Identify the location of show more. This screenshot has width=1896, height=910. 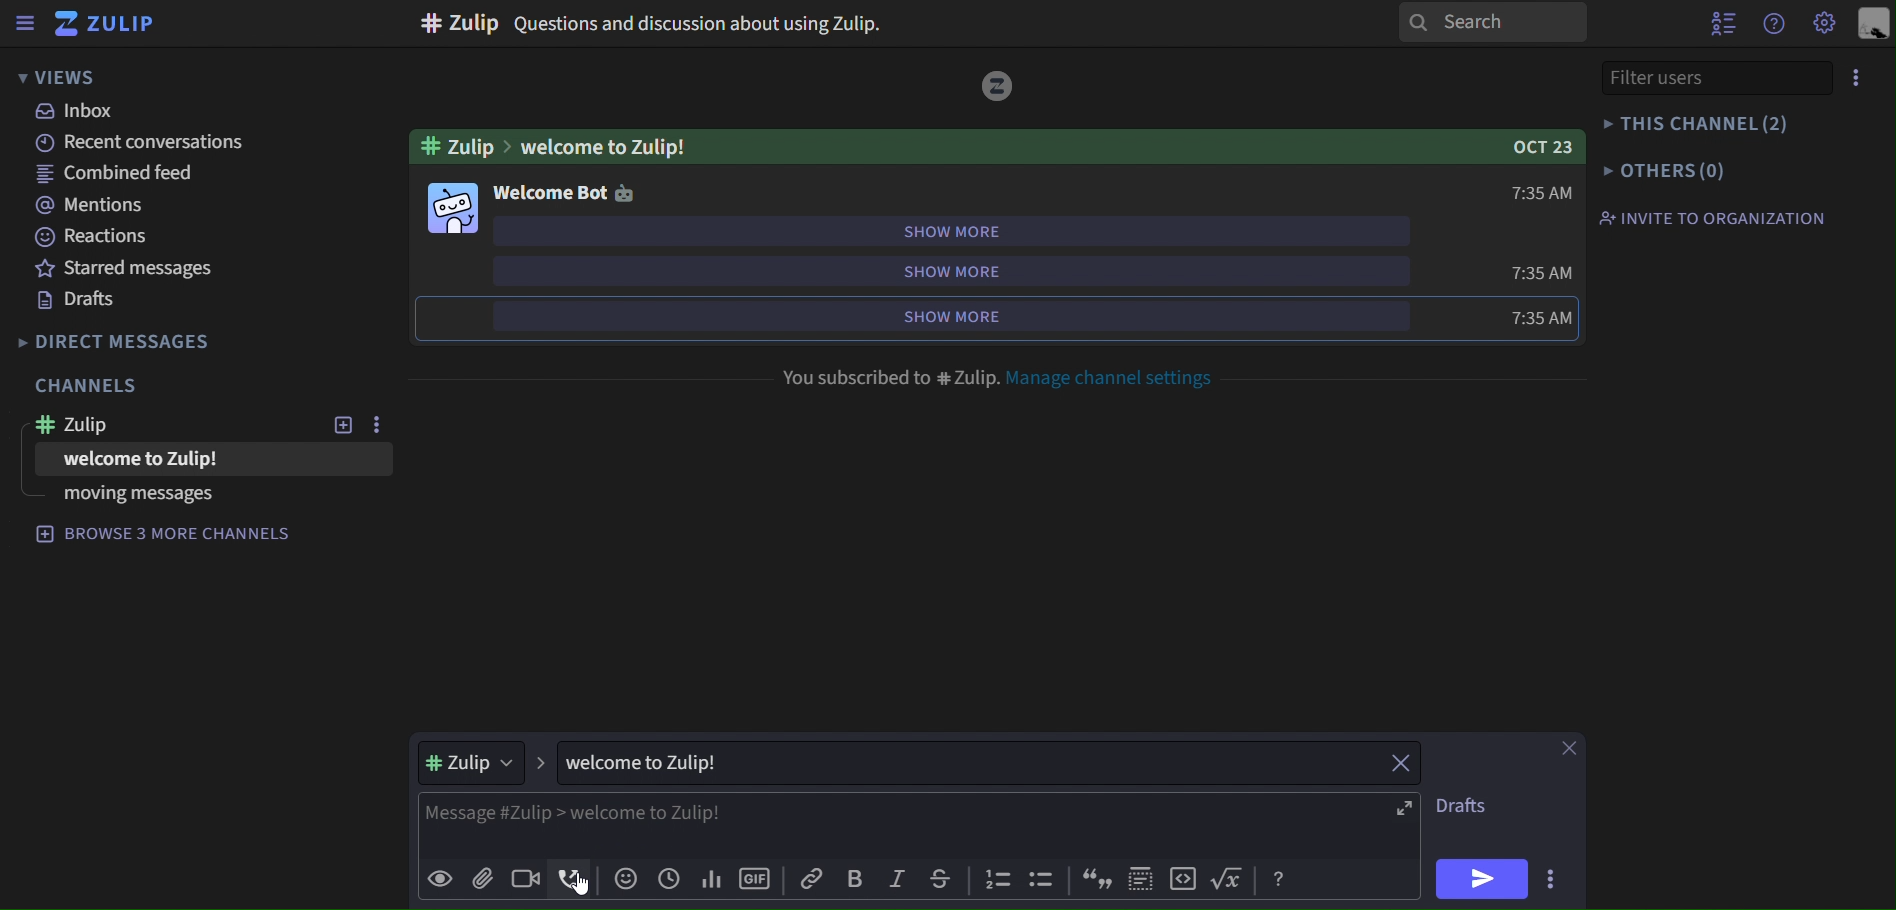
(998, 231).